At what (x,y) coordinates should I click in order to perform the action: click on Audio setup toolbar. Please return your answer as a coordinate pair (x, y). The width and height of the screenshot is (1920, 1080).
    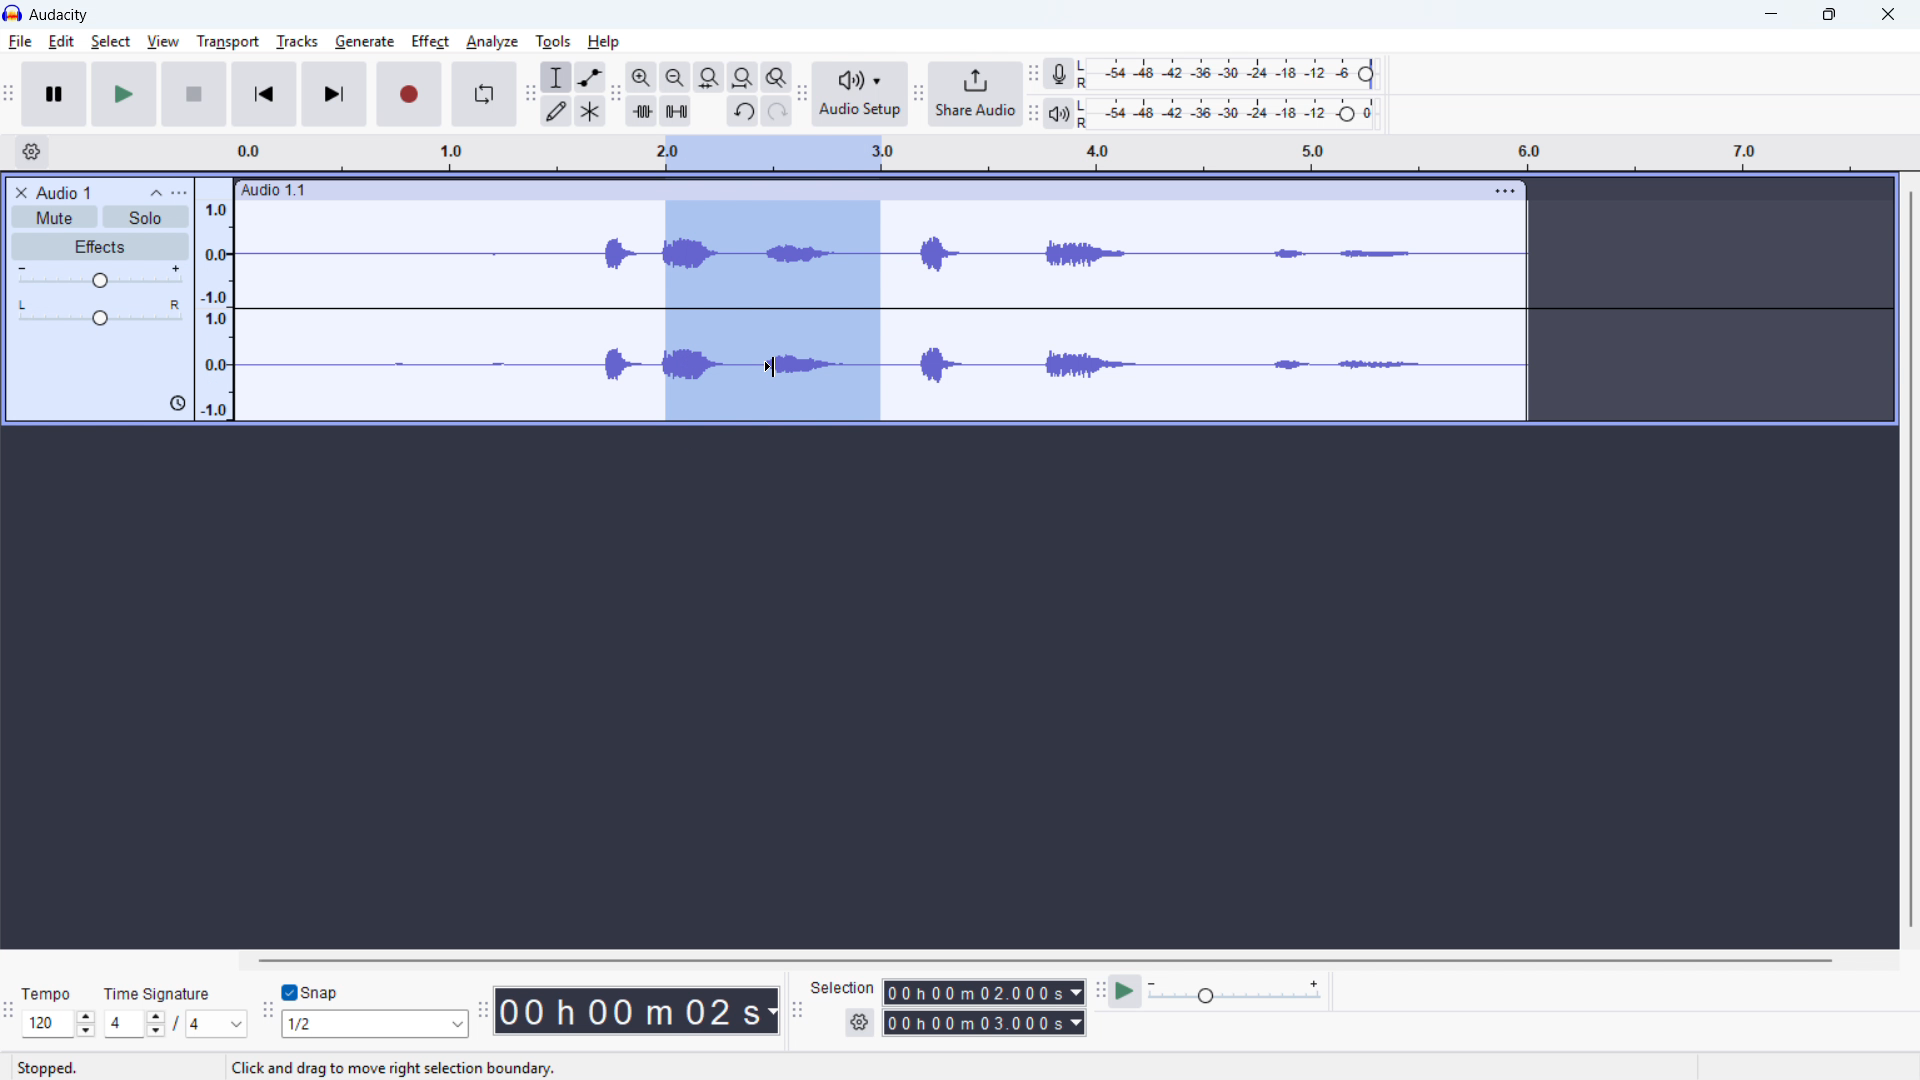
    Looking at the image, I should click on (800, 95).